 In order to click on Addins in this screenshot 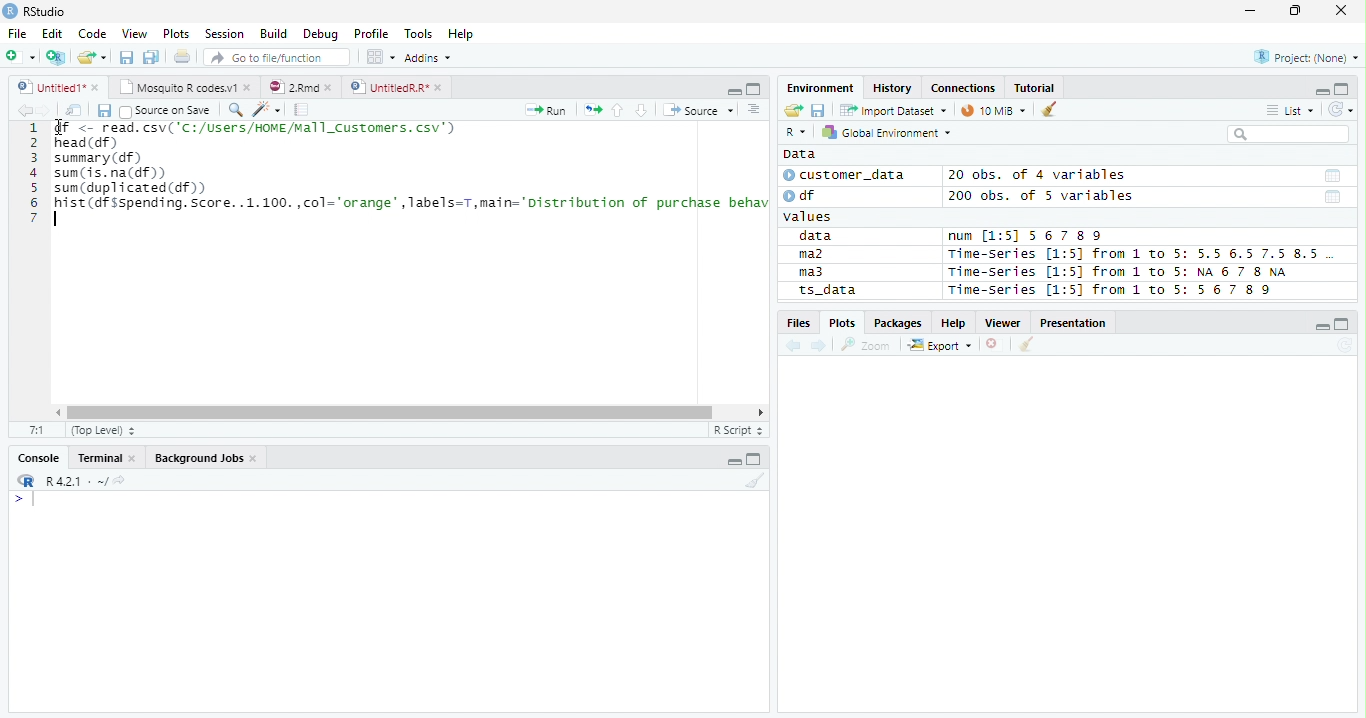, I will do `click(430, 57)`.